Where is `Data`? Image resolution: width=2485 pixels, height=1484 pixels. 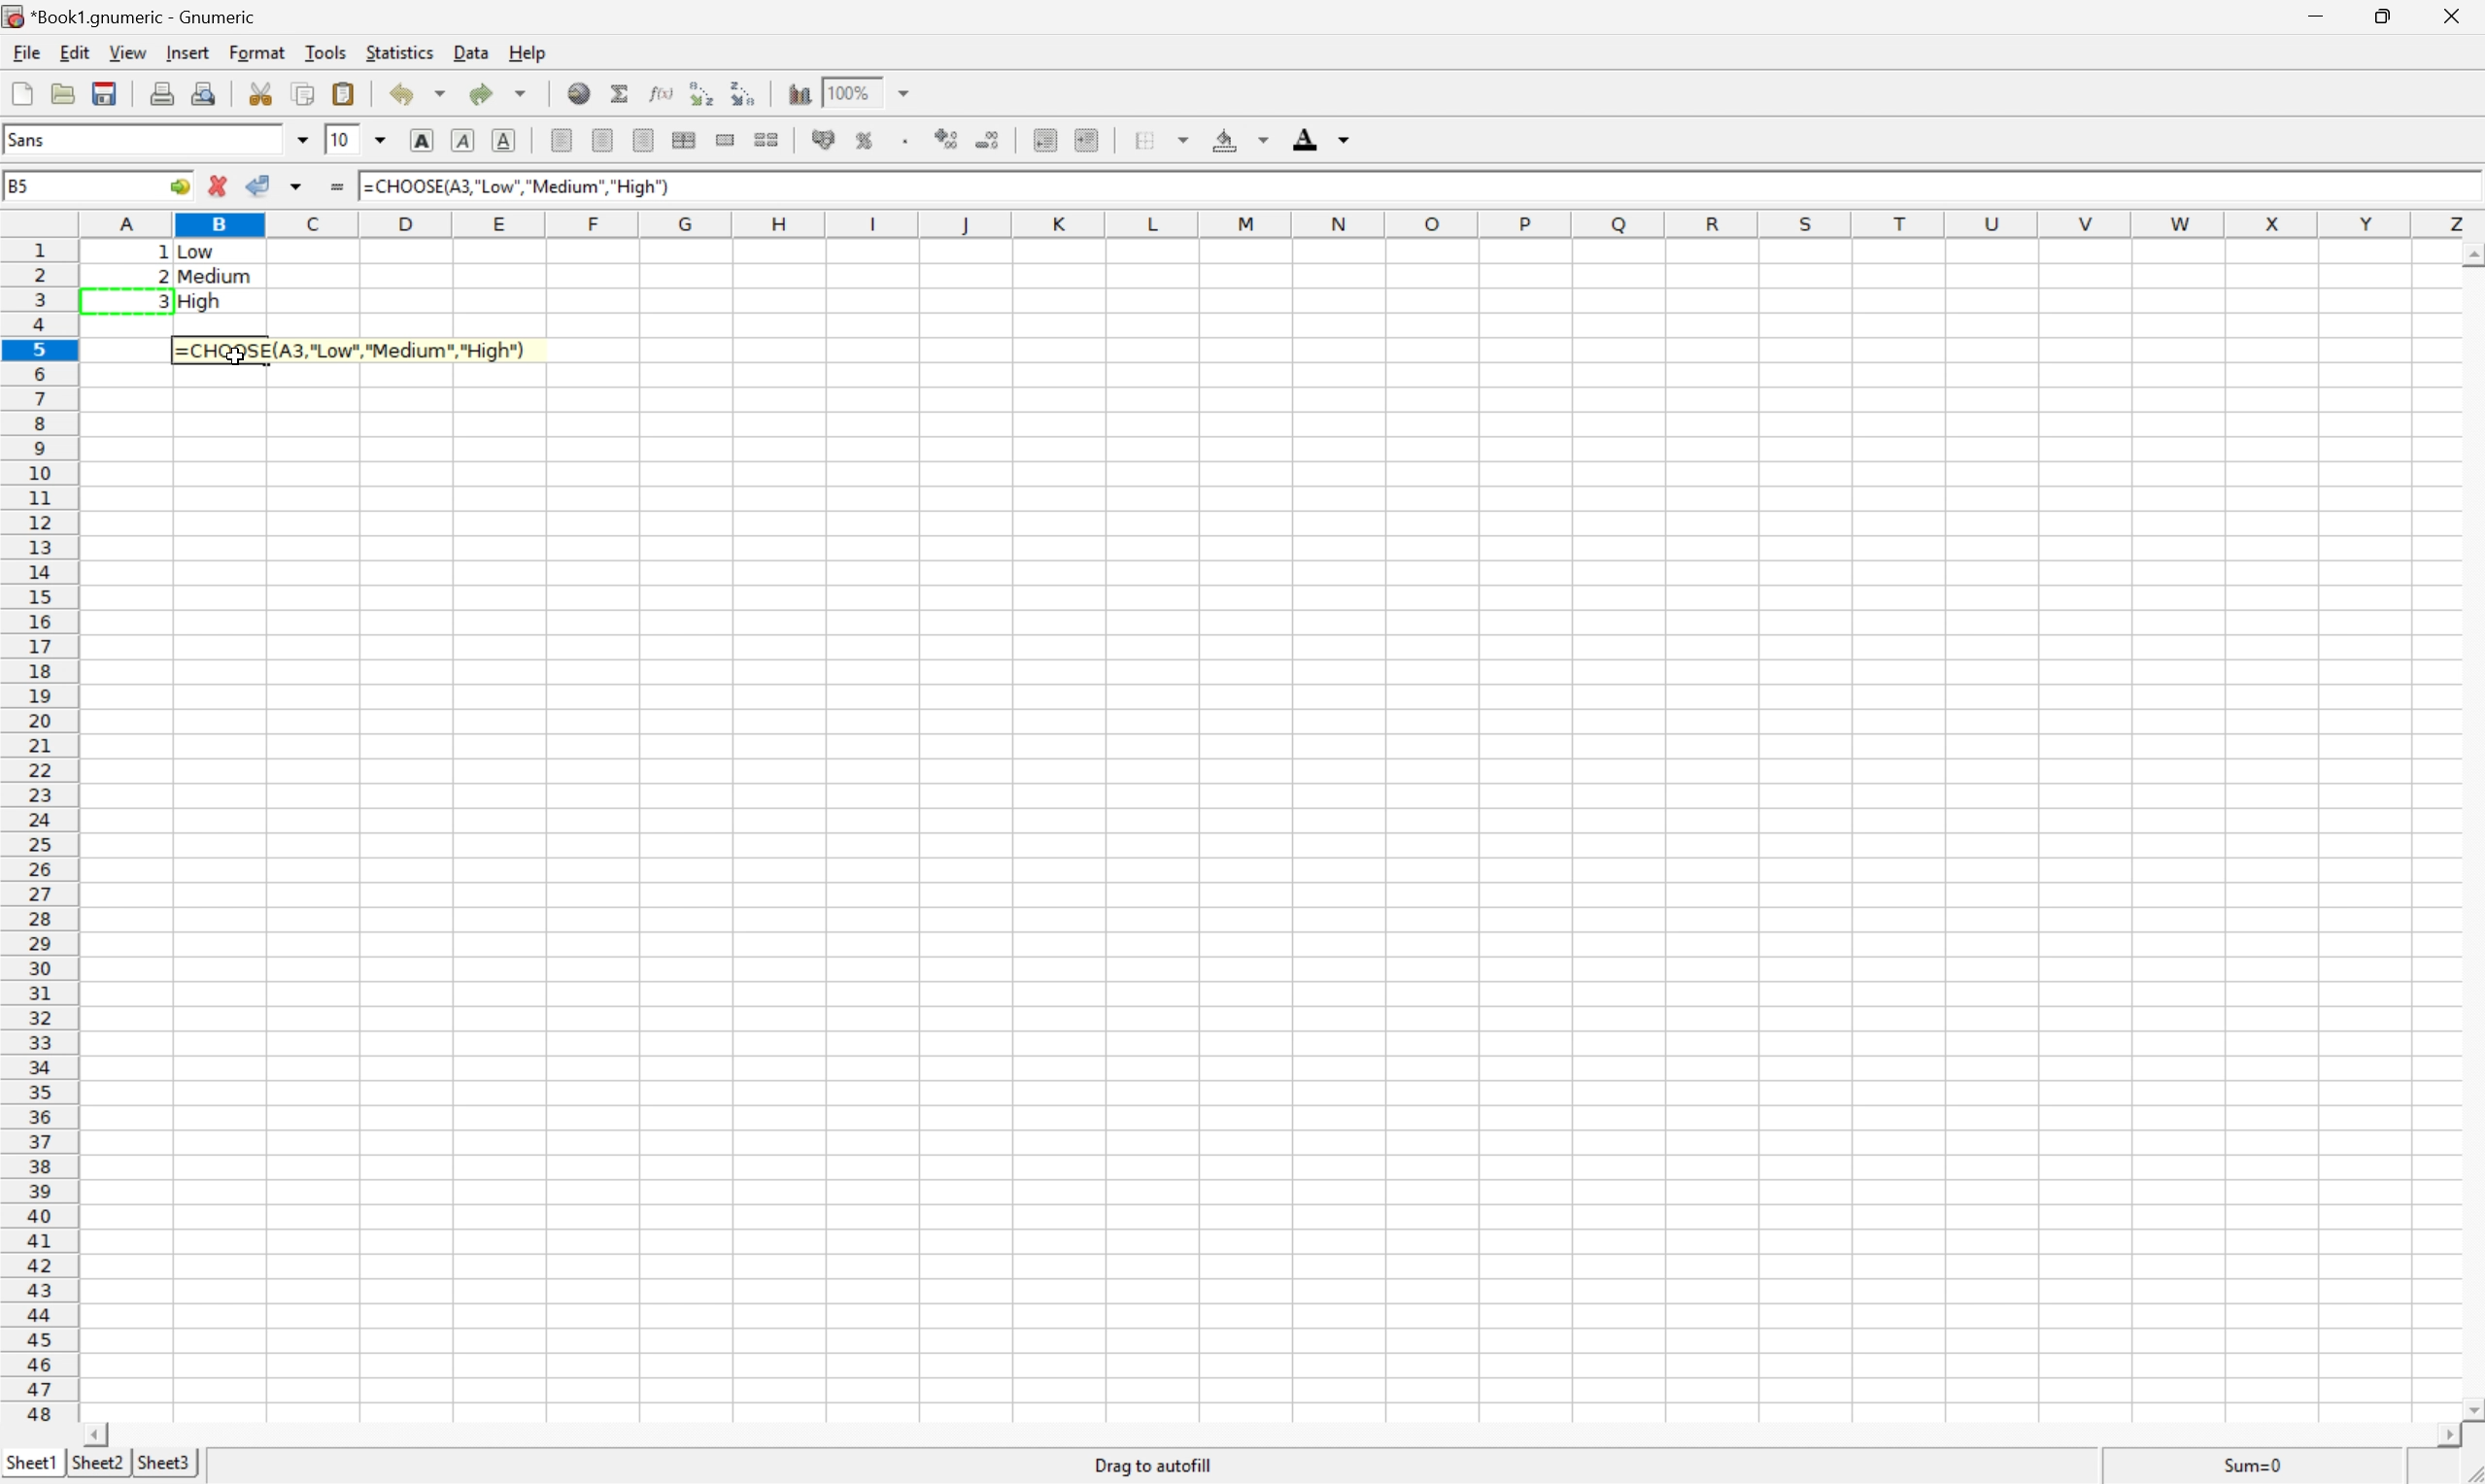
Data is located at coordinates (471, 53).